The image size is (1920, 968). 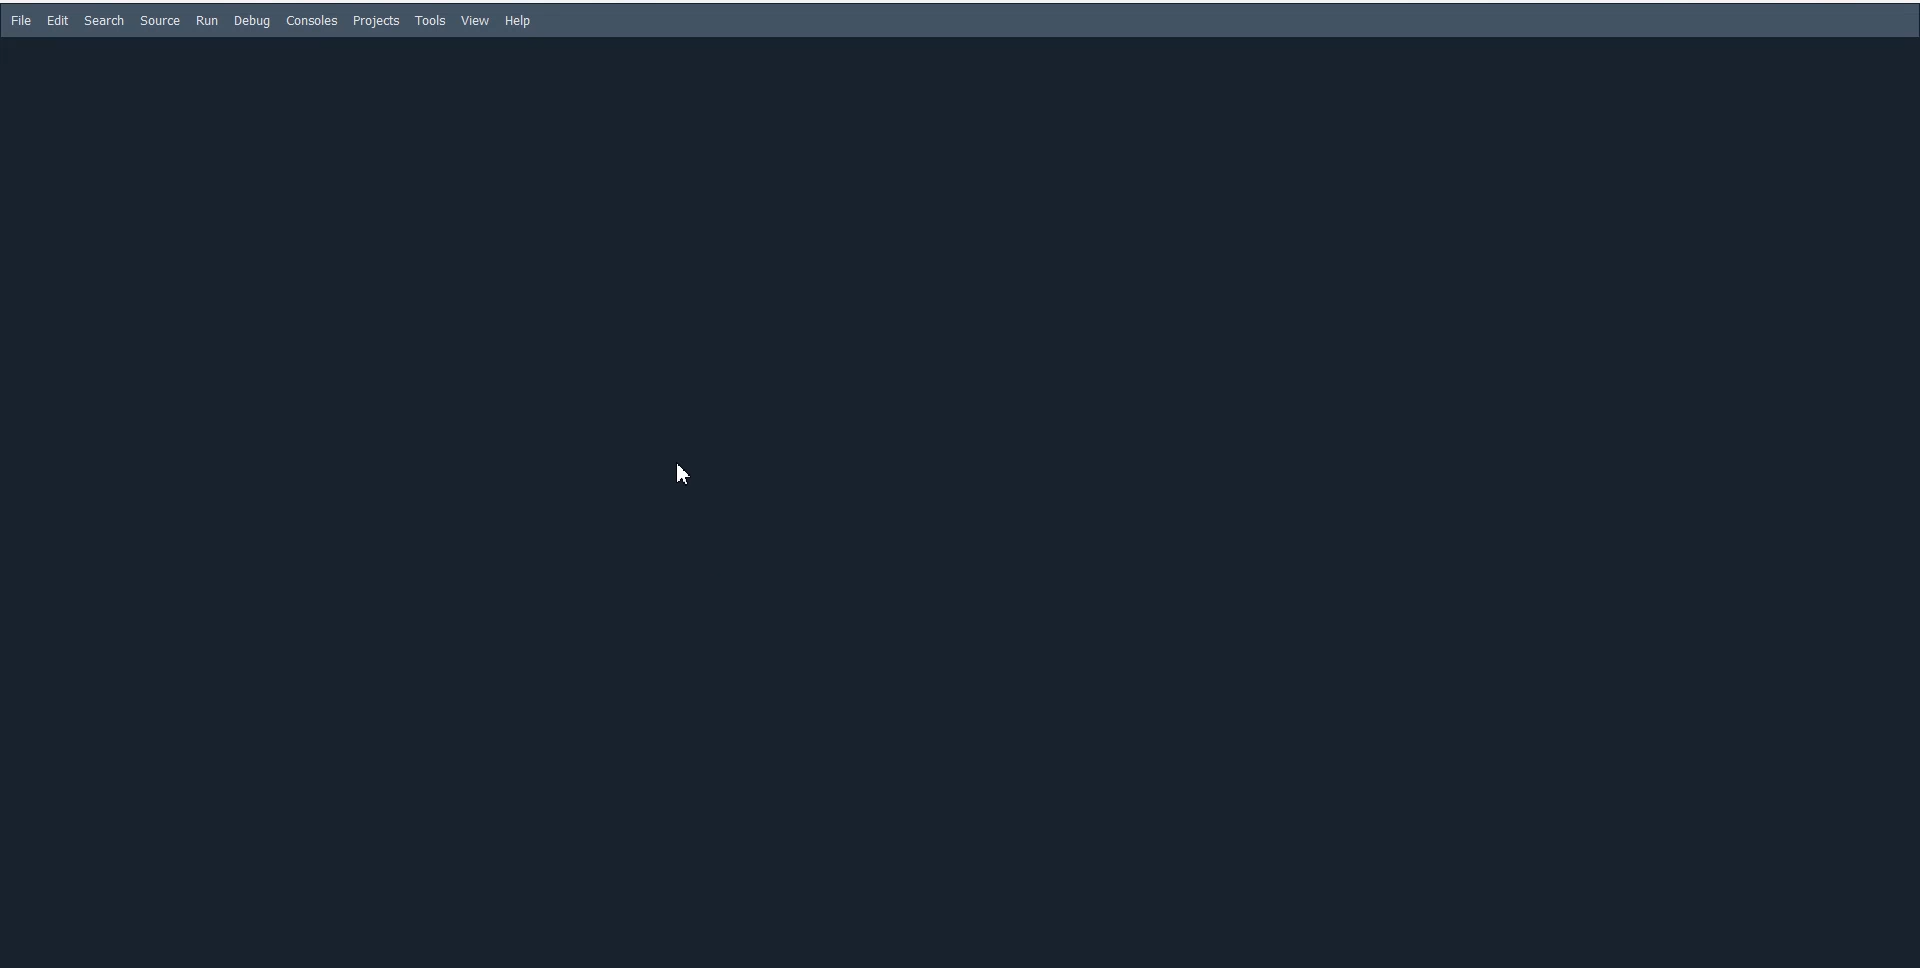 I want to click on Debug, so click(x=251, y=21).